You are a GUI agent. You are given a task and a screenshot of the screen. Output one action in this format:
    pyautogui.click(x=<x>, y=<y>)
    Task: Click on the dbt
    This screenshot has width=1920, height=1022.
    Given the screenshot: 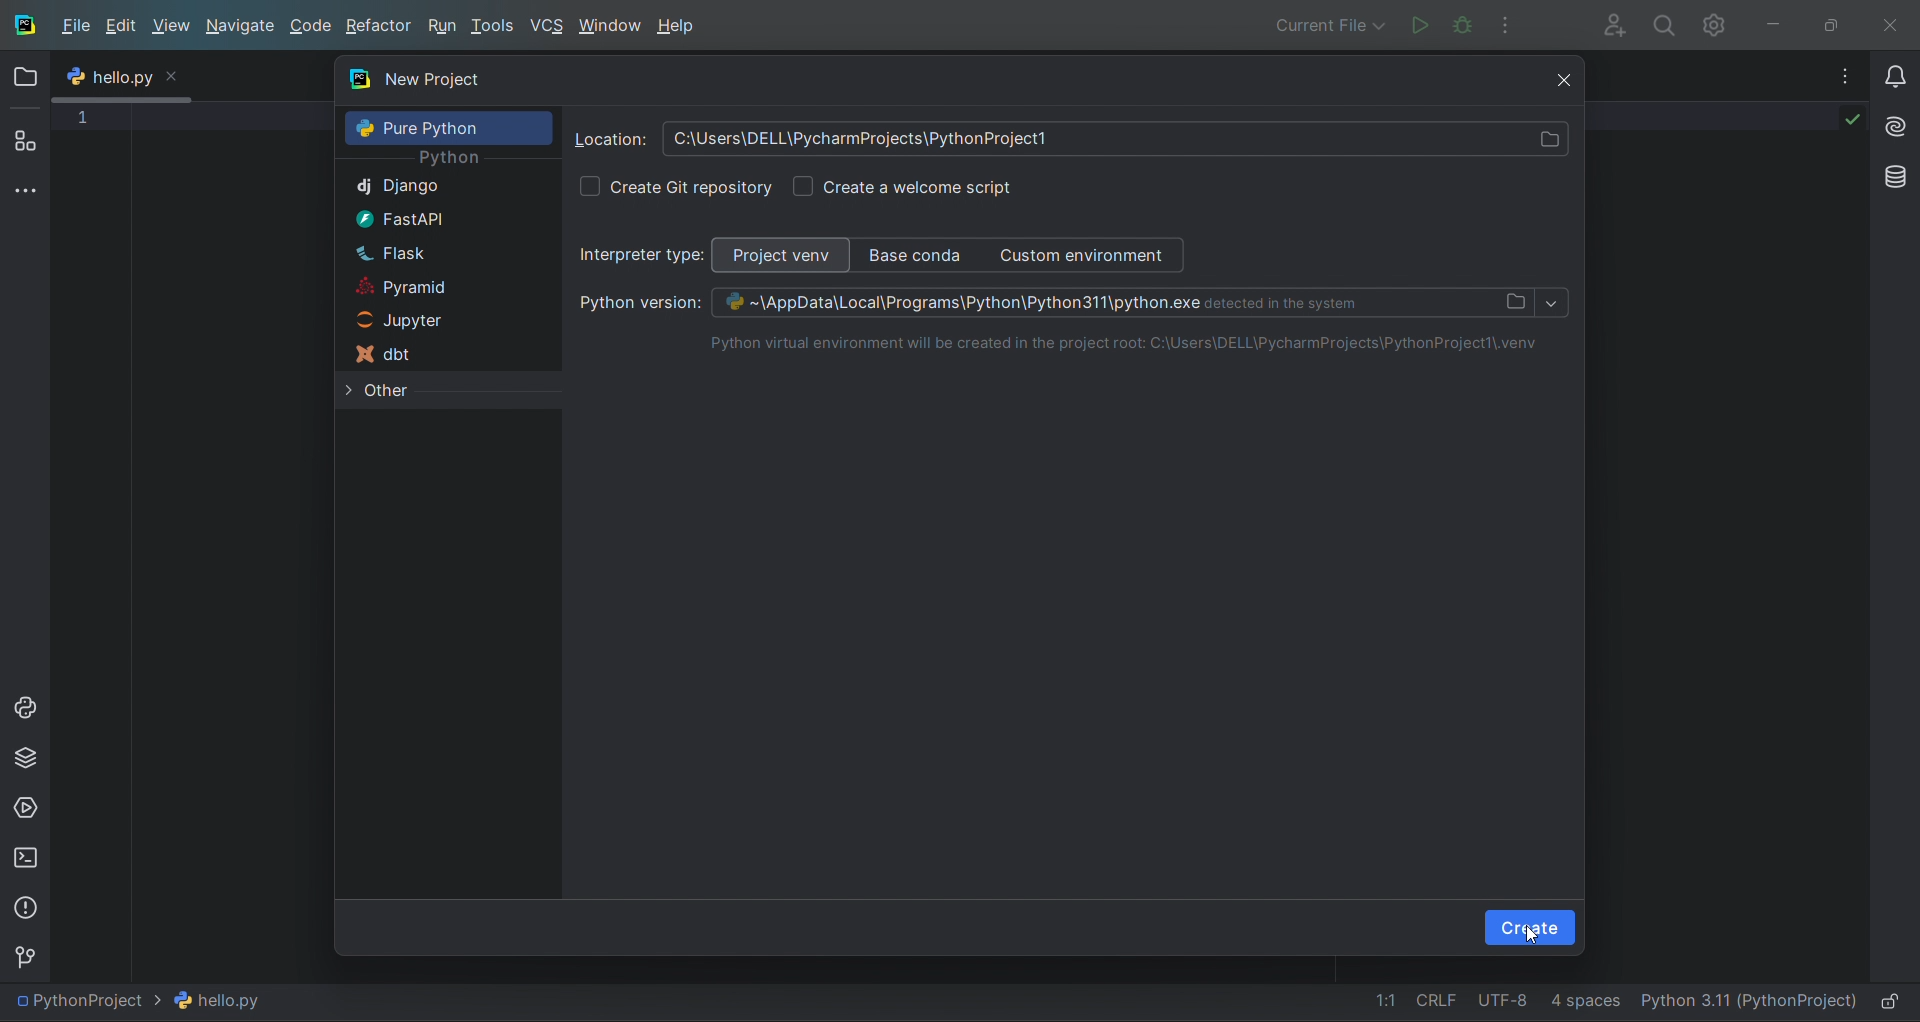 What is the action you would take?
    pyautogui.click(x=439, y=353)
    